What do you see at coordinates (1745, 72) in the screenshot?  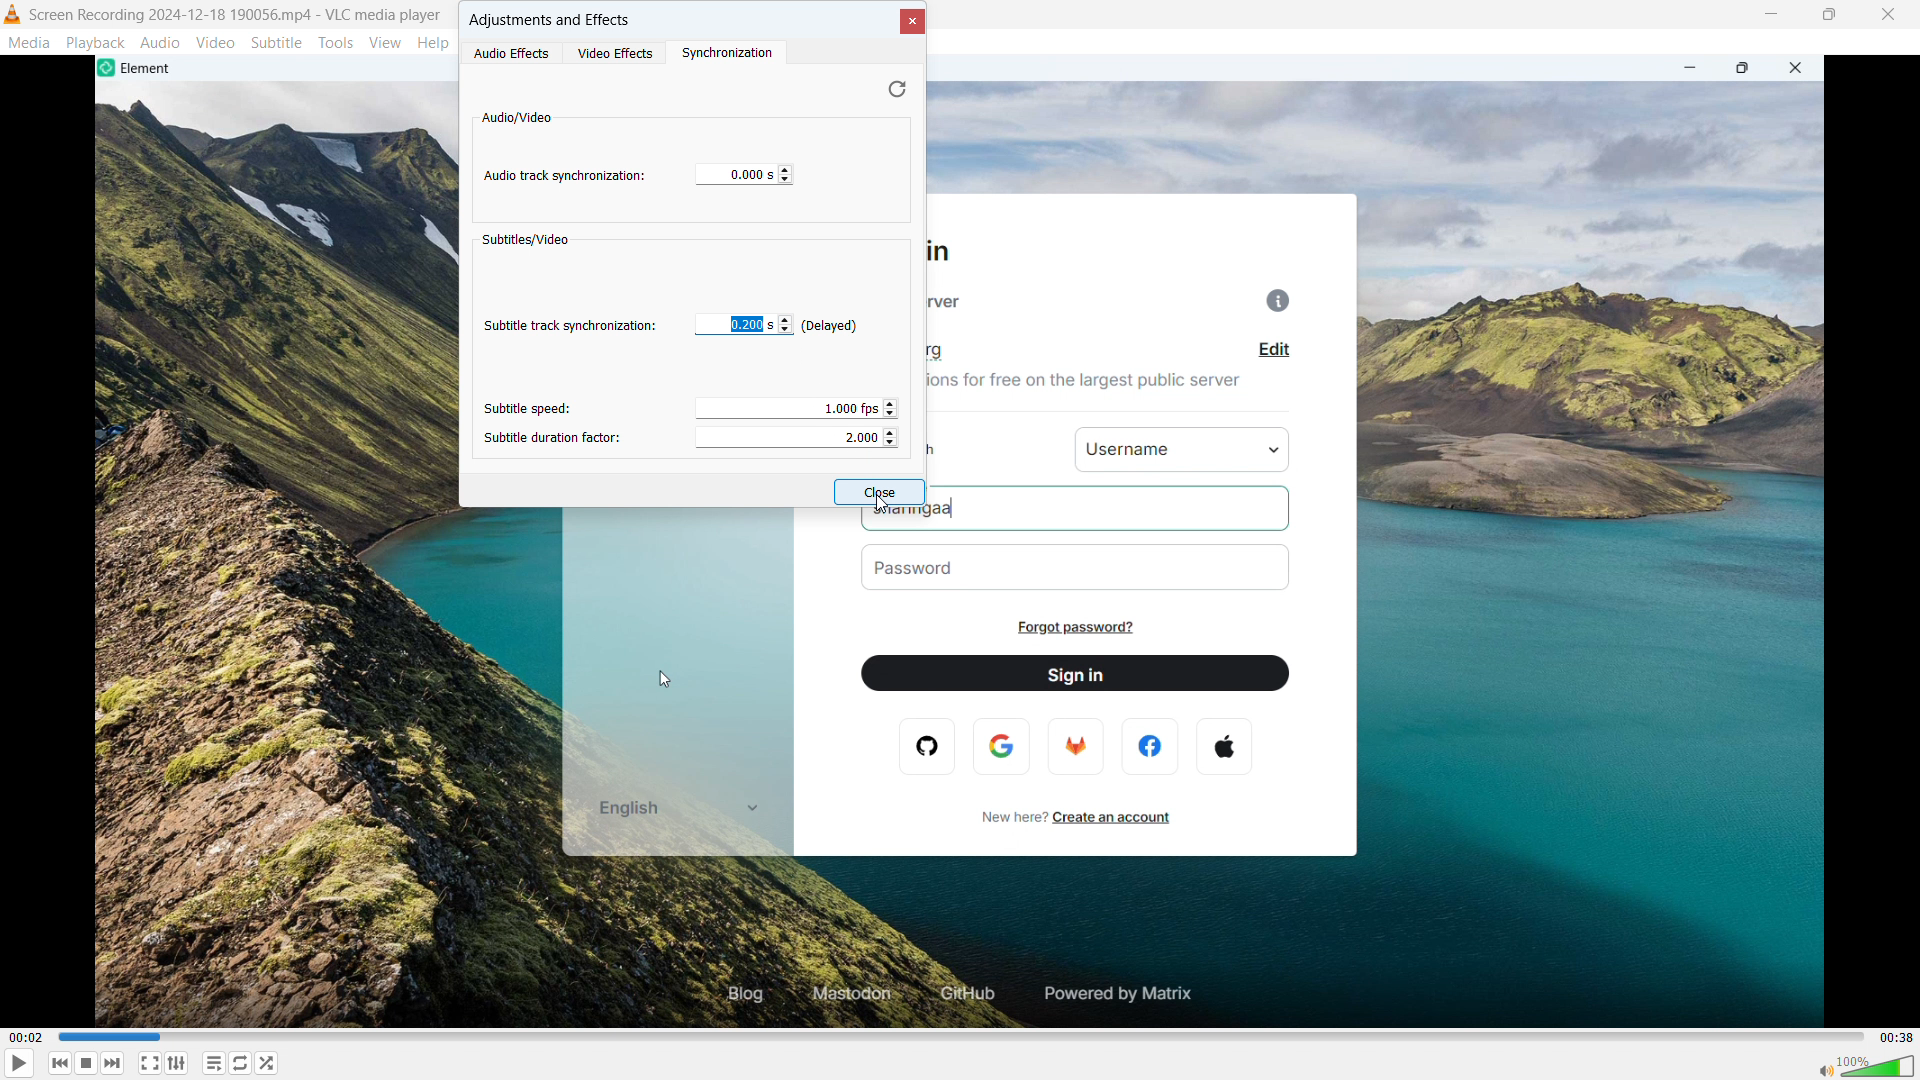 I see `maximize` at bounding box center [1745, 72].